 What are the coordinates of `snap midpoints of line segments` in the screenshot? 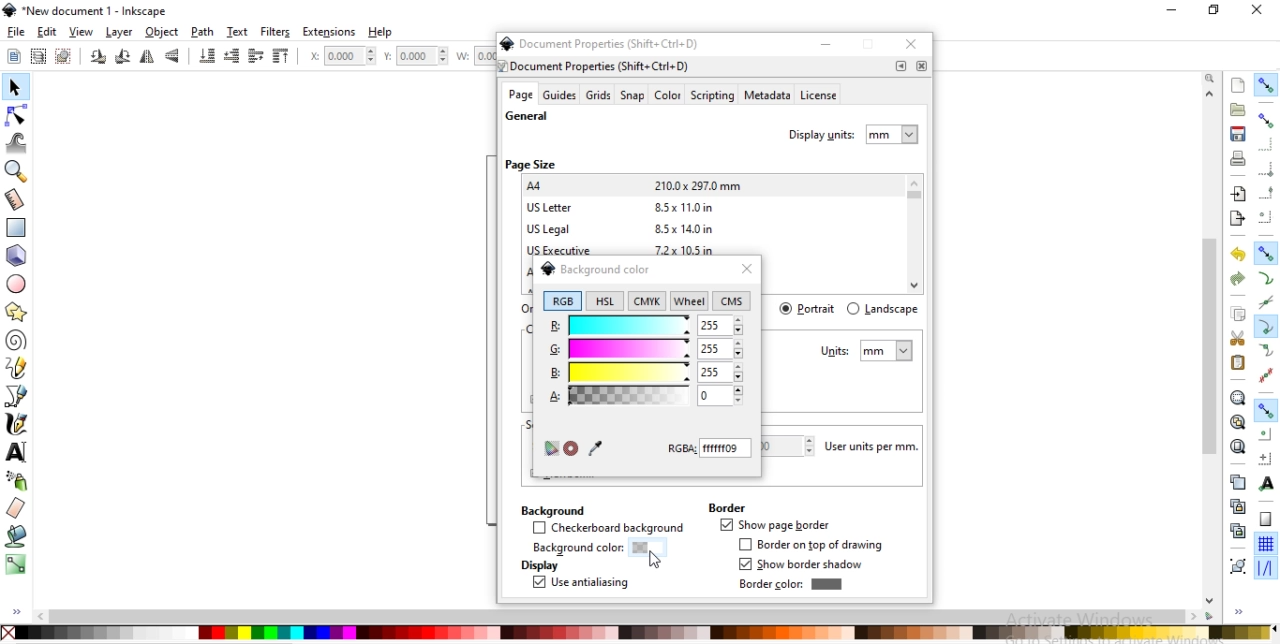 It's located at (1264, 375).